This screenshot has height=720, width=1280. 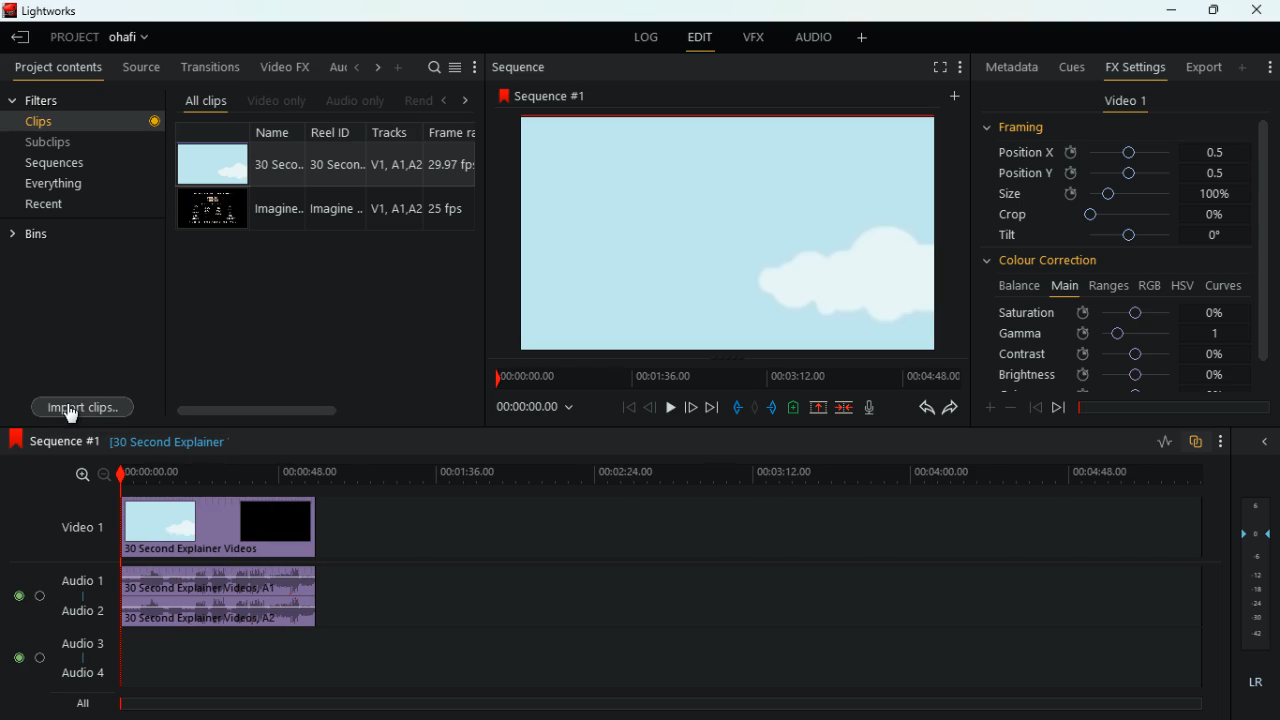 I want to click on bins, so click(x=39, y=235).